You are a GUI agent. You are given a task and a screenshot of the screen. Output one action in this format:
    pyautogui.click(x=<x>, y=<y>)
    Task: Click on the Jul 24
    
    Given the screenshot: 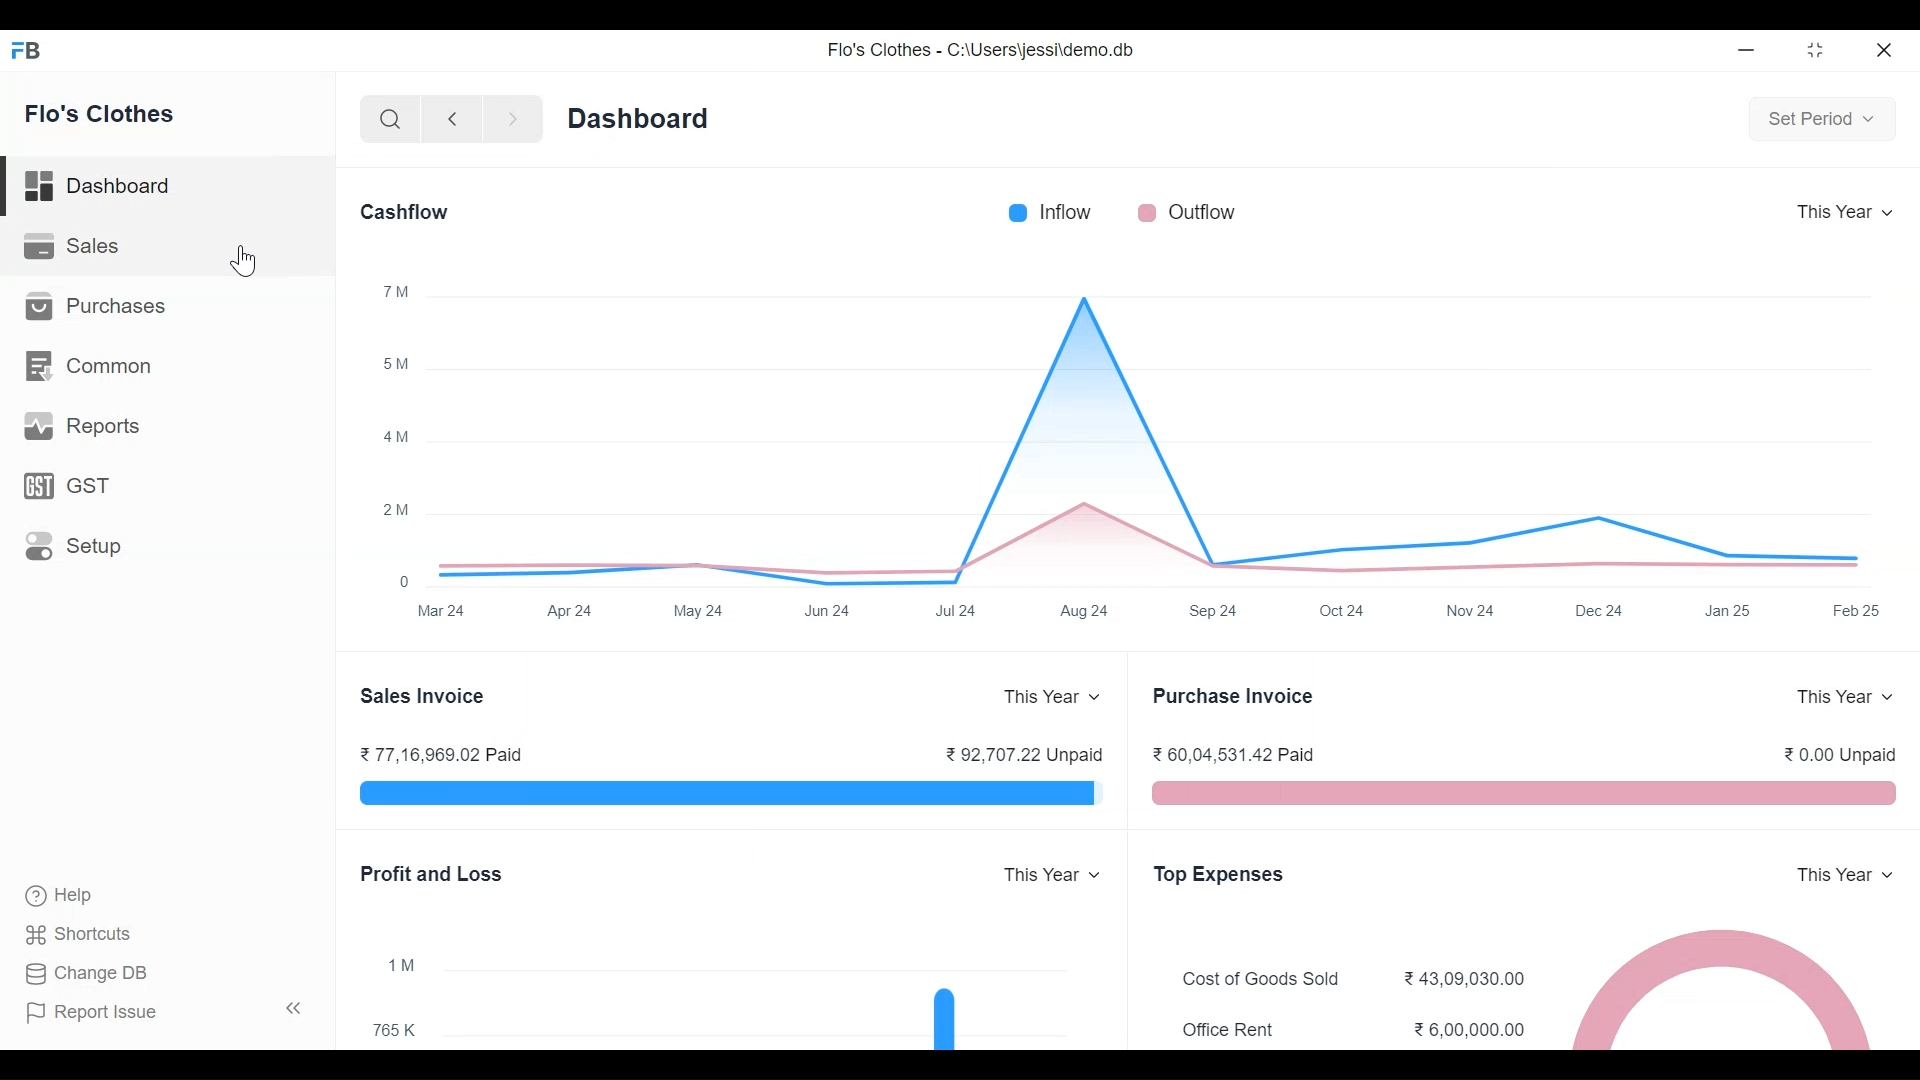 What is the action you would take?
    pyautogui.click(x=956, y=610)
    